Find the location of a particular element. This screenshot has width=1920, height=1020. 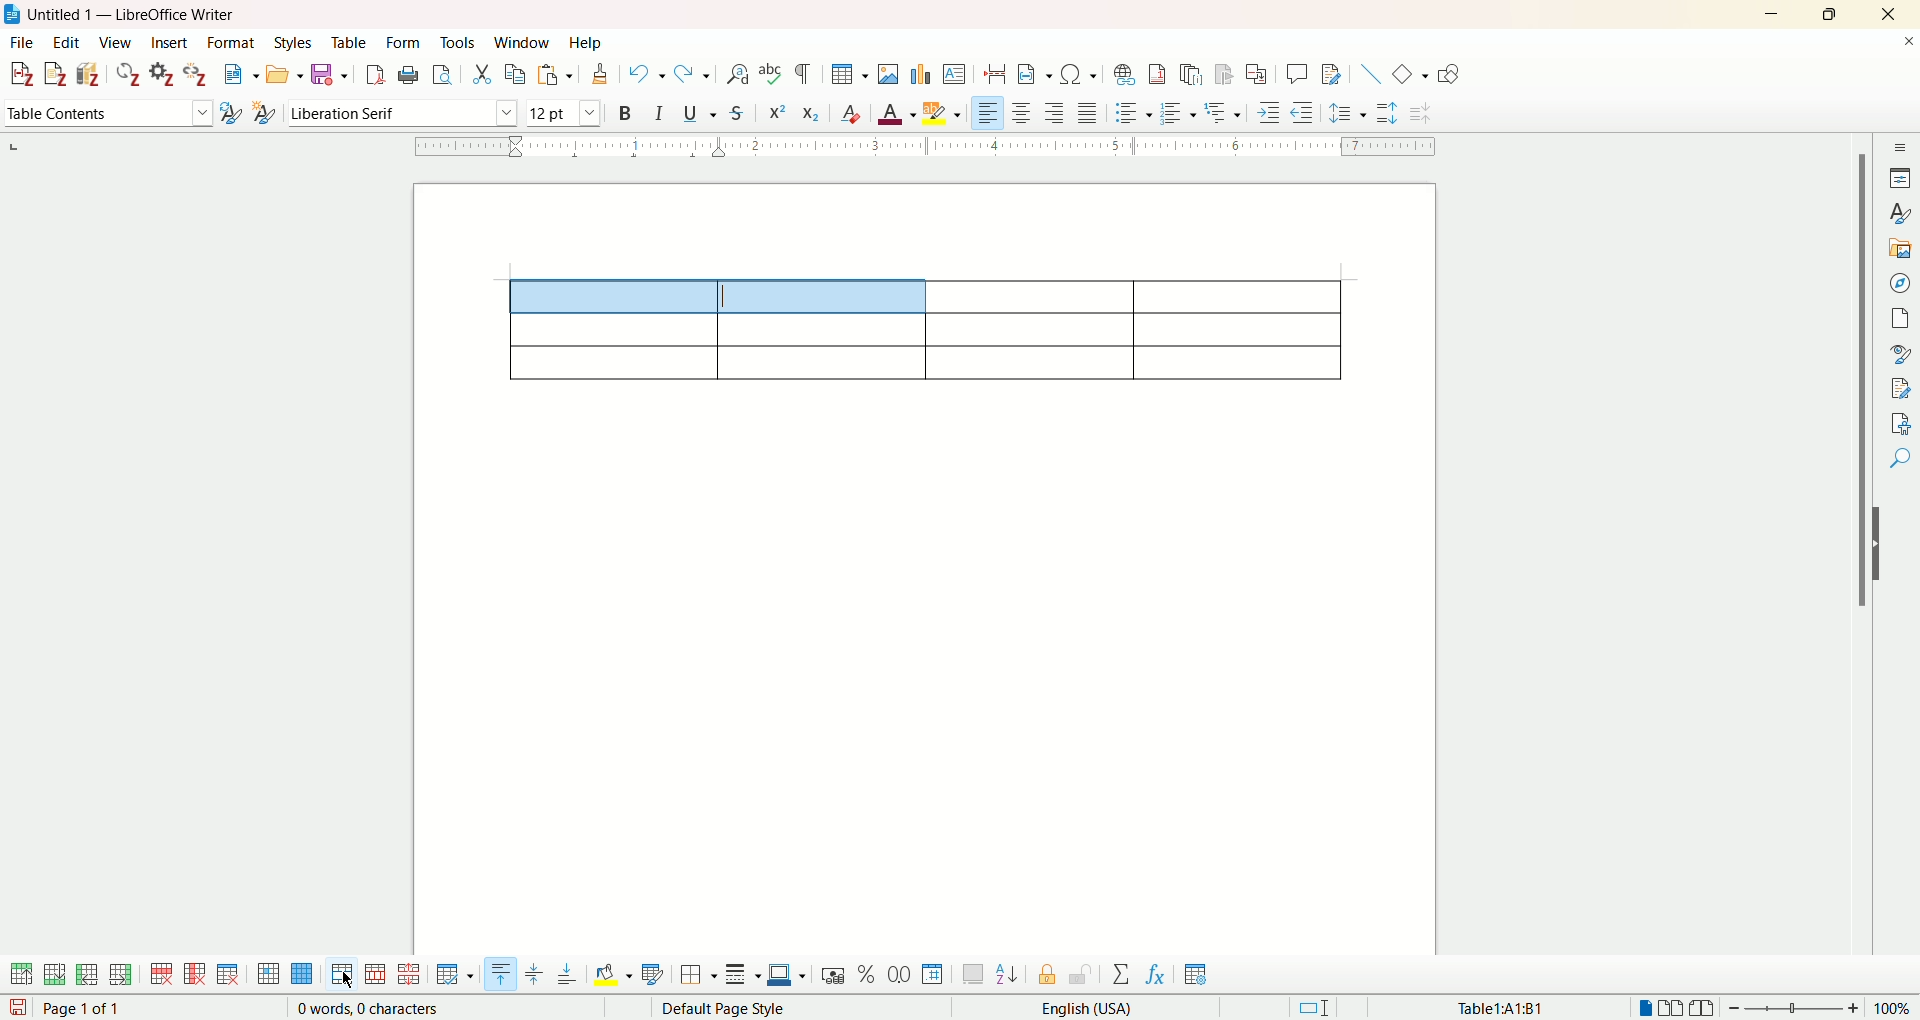

open is located at coordinates (281, 76).